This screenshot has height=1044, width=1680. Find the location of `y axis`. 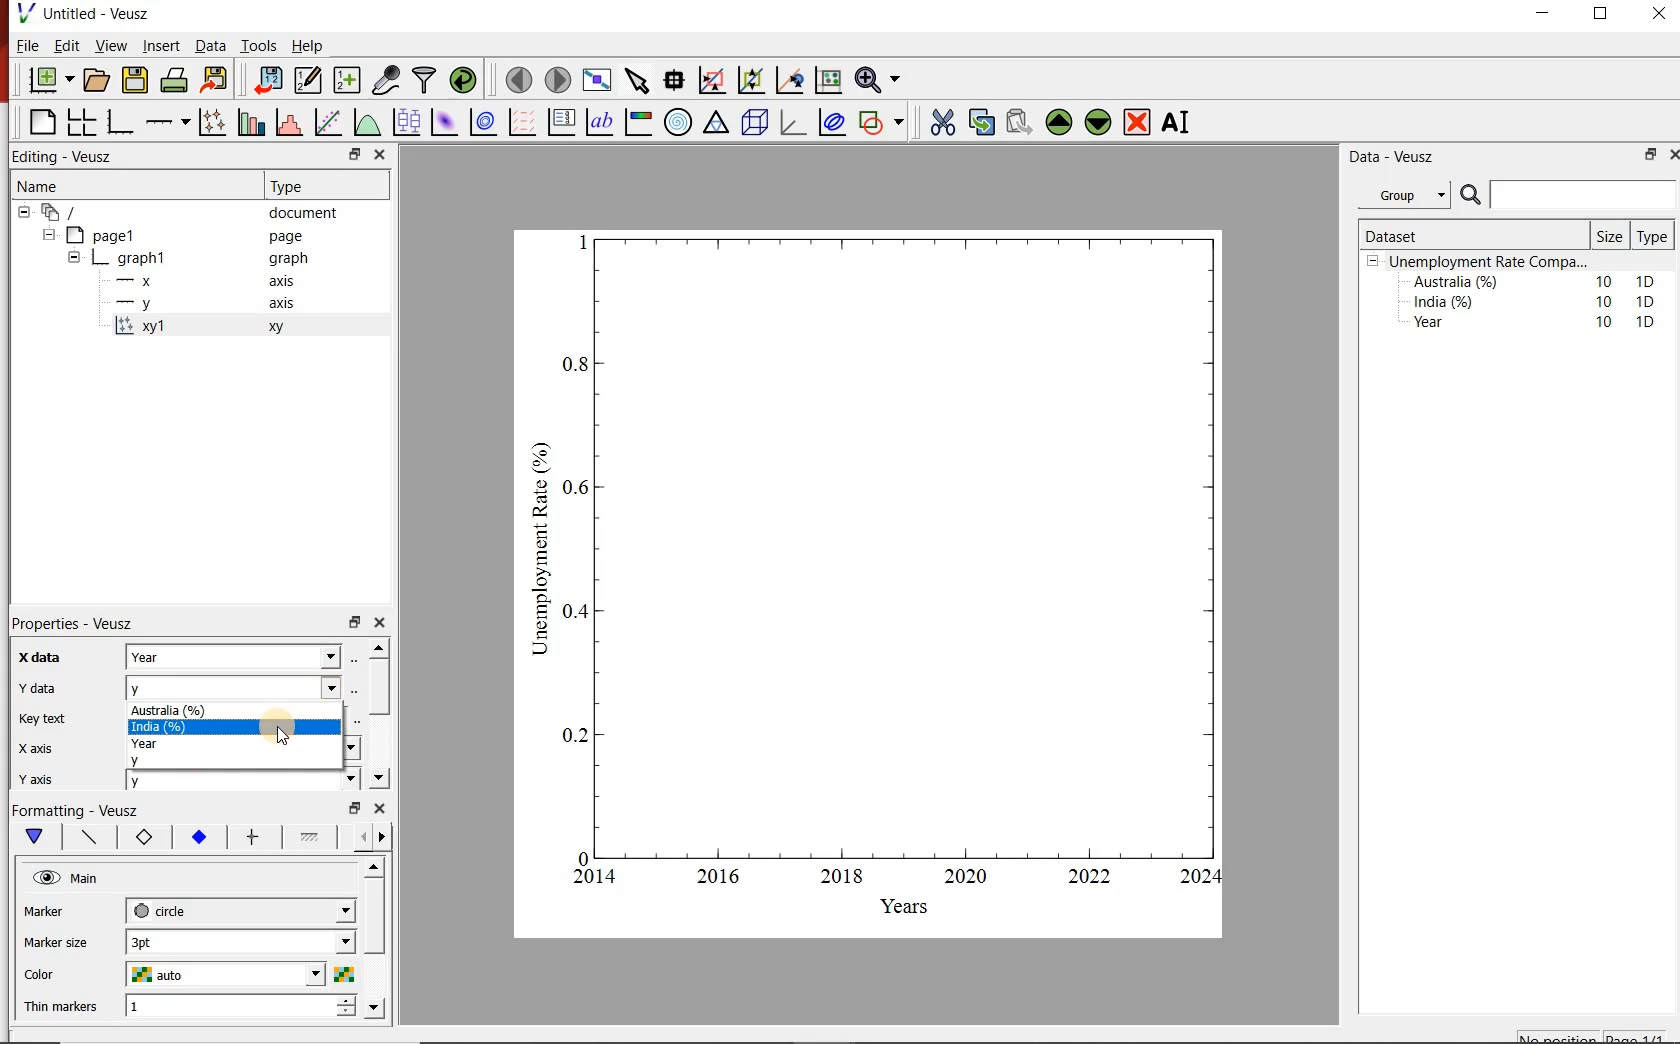

y axis is located at coordinates (49, 776).